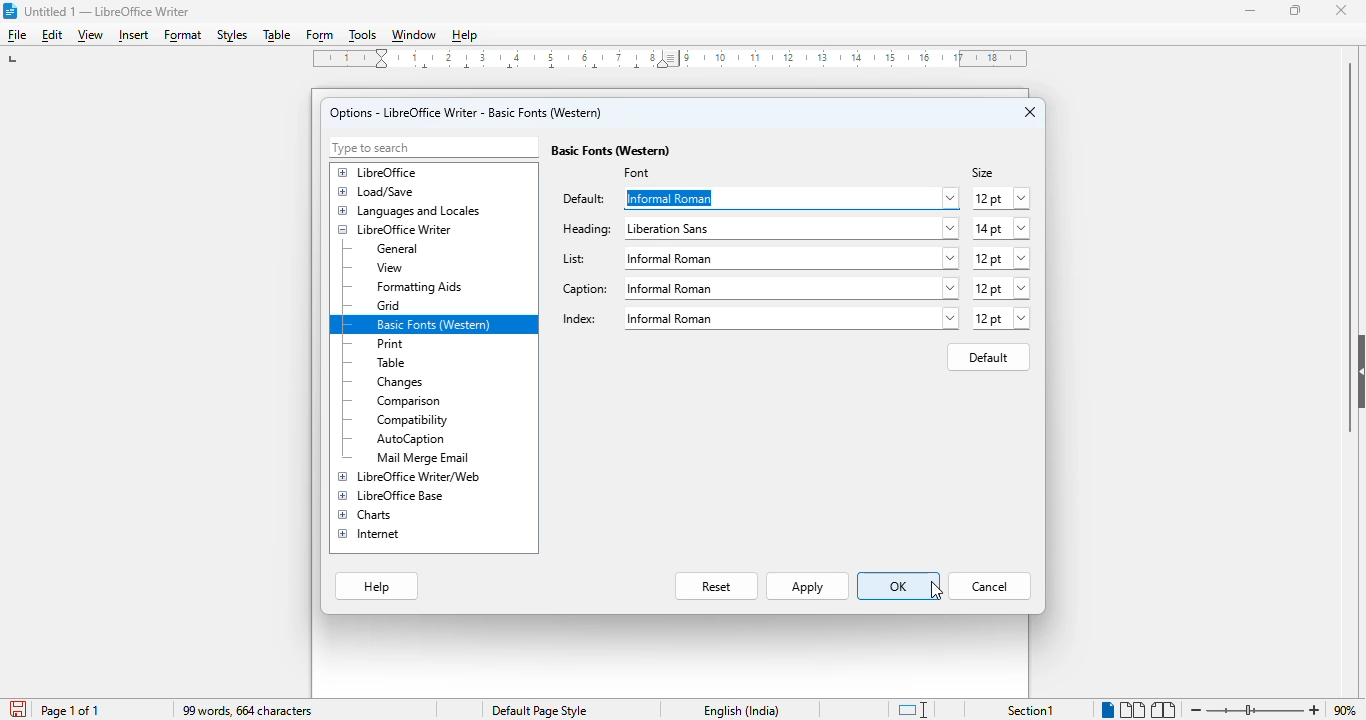 This screenshot has height=720, width=1366. What do you see at coordinates (1163, 710) in the screenshot?
I see `book view` at bounding box center [1163, 710].